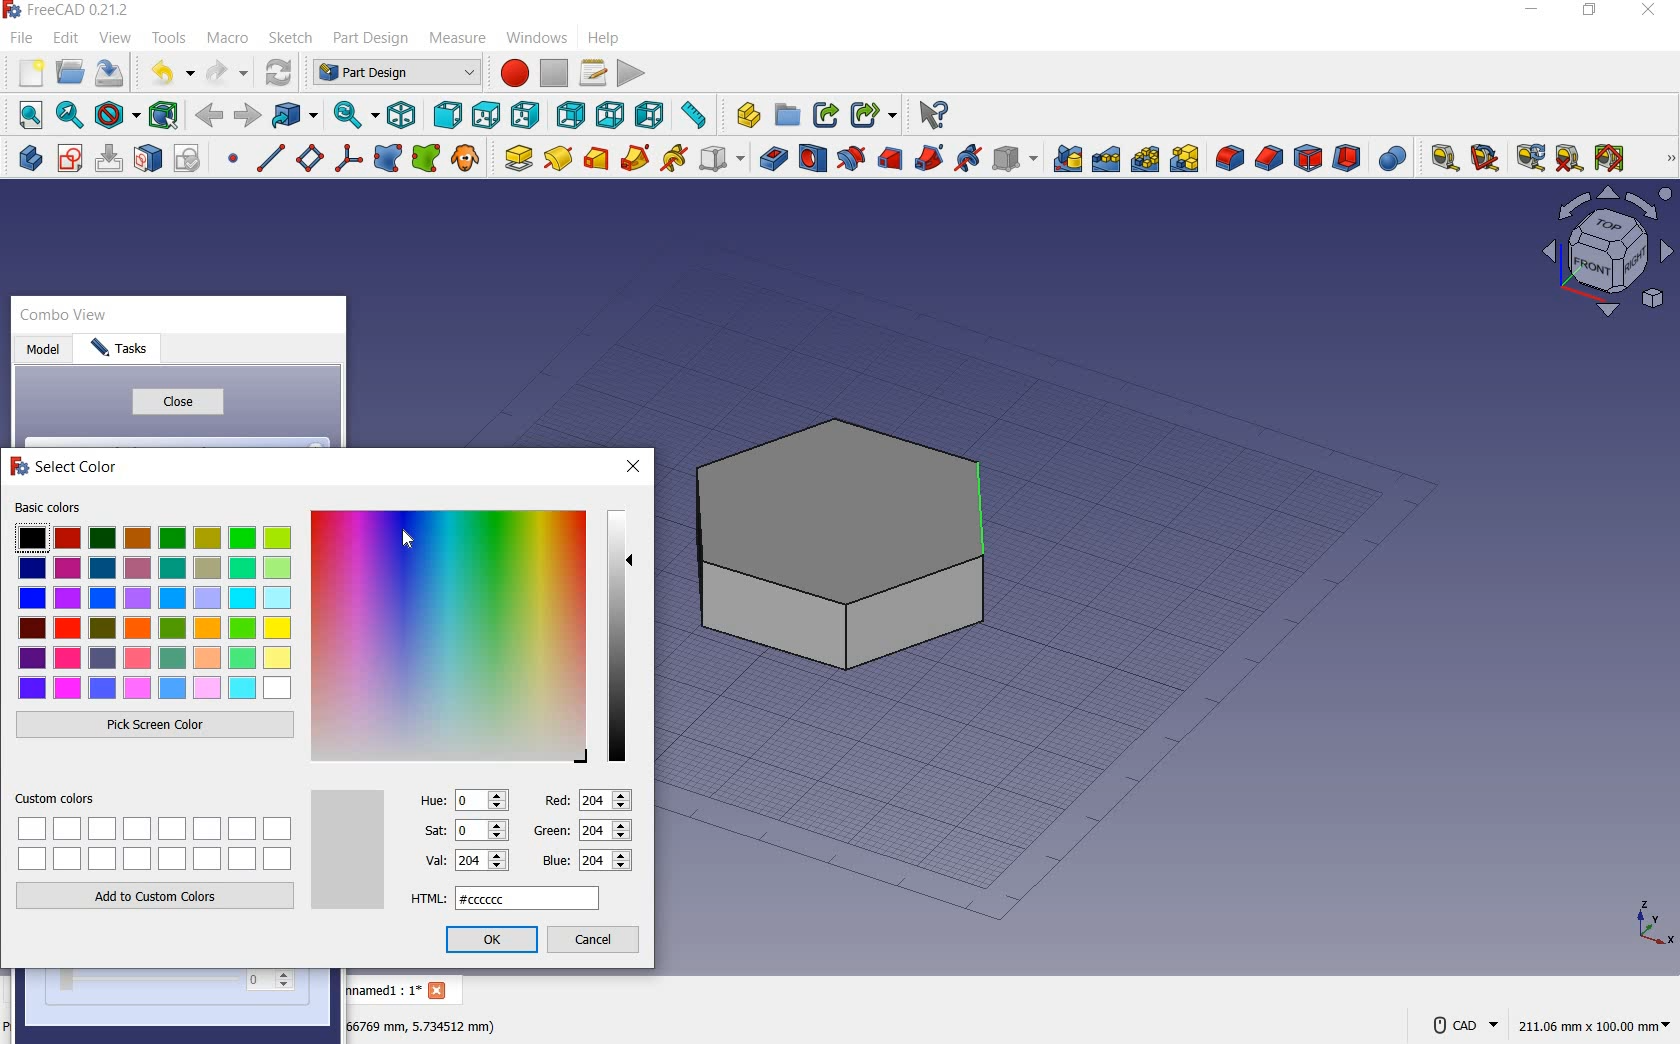  I want to click on help, so click(614, 38).